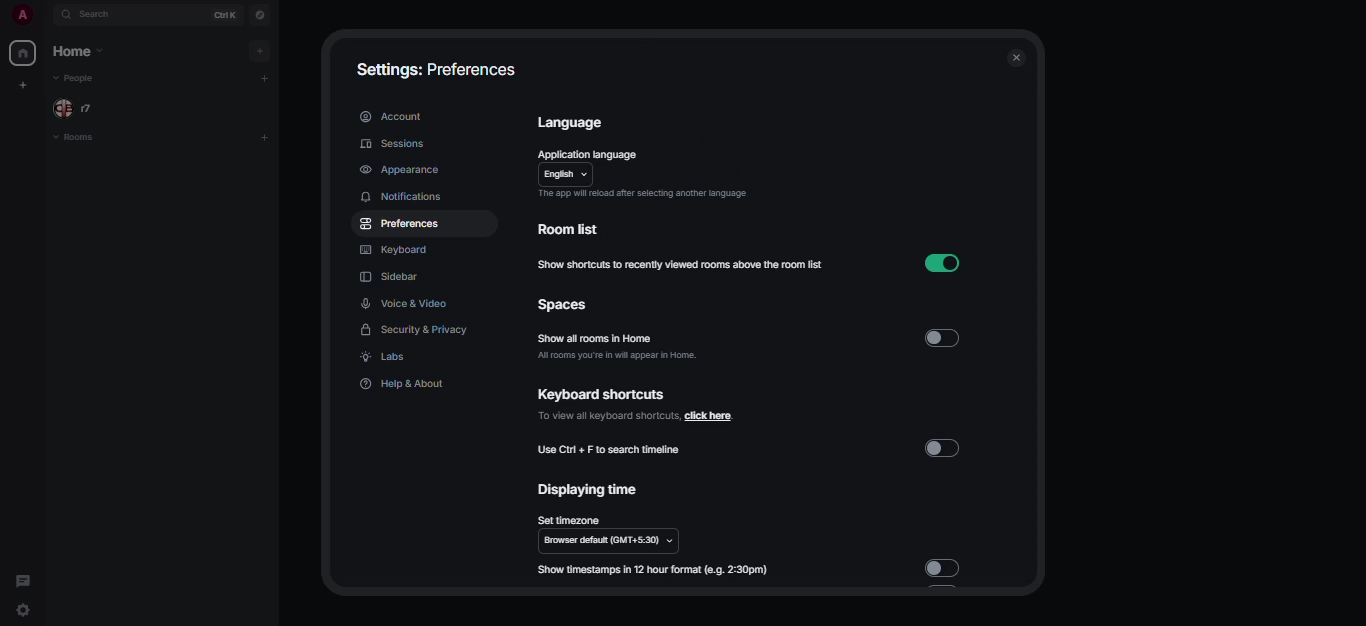 Image resolution: width=1366 pixels, height=626 pixels. I want to click on close, so click(1015, 56).